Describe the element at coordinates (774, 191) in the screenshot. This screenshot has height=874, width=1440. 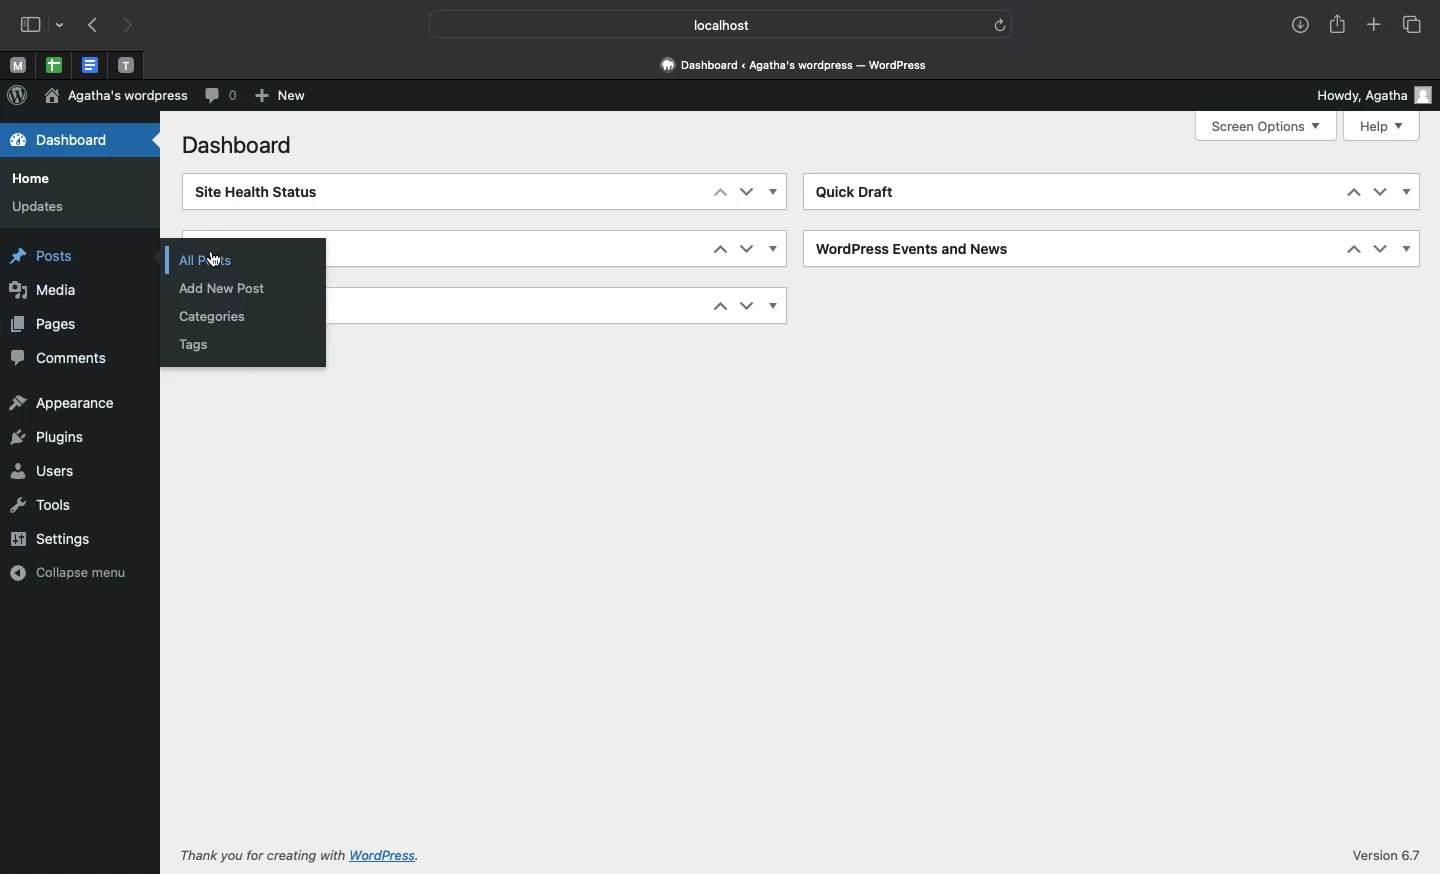
I see `Show` at that location.